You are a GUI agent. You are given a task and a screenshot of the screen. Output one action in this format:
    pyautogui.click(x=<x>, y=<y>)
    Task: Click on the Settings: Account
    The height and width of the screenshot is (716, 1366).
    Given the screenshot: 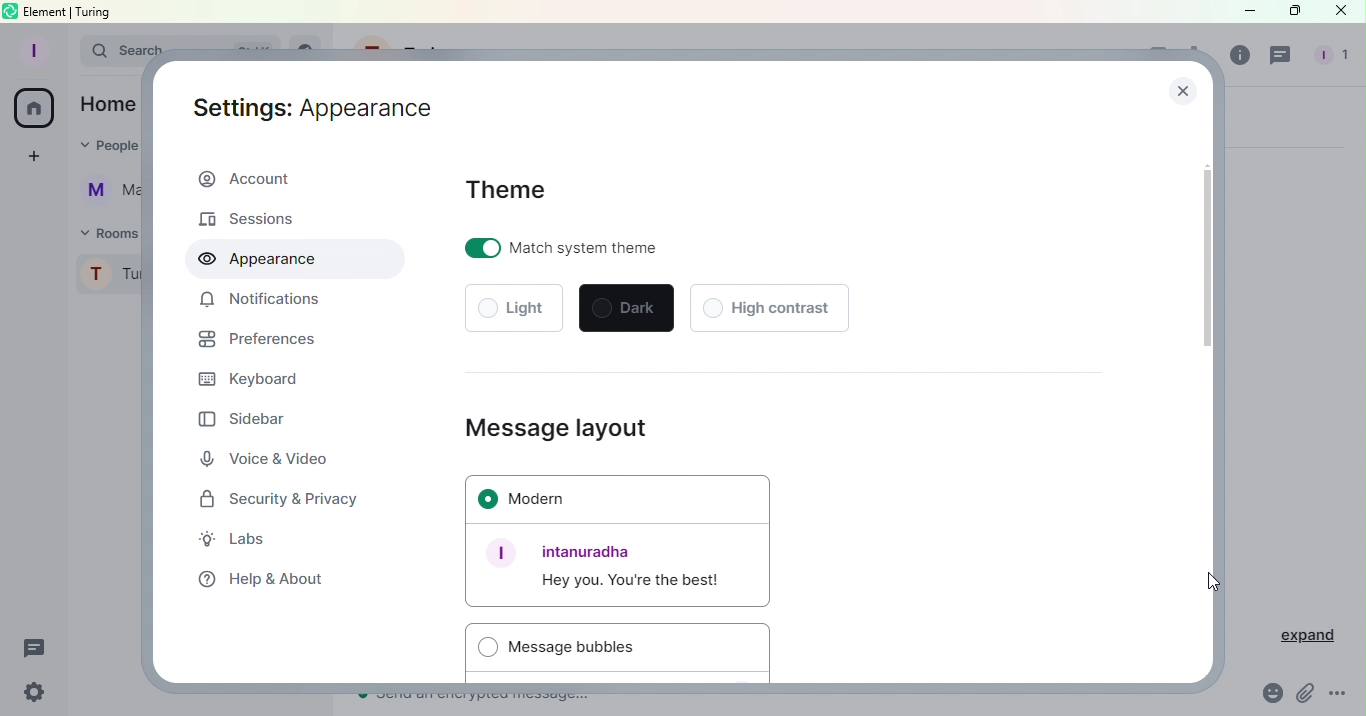 What is the action you would take?
    pyautogui.click(x=317, y=103)
    